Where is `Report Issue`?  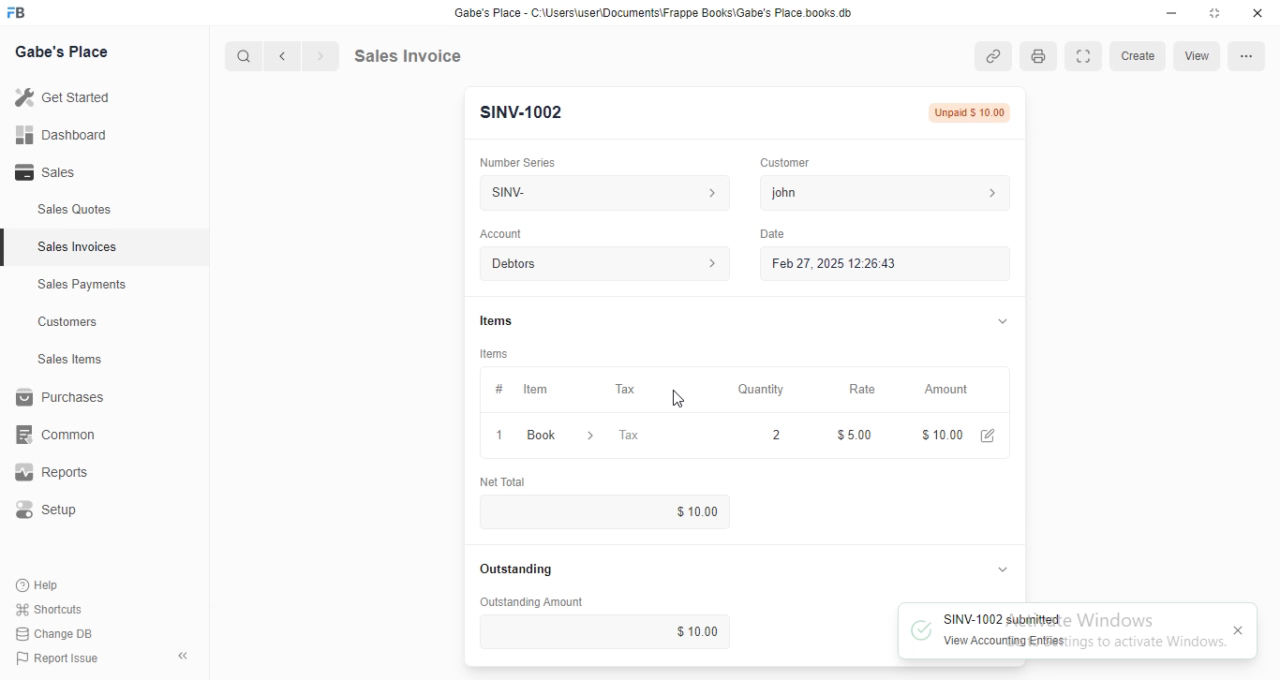 Report Issue is located at coordinates (61, 660).